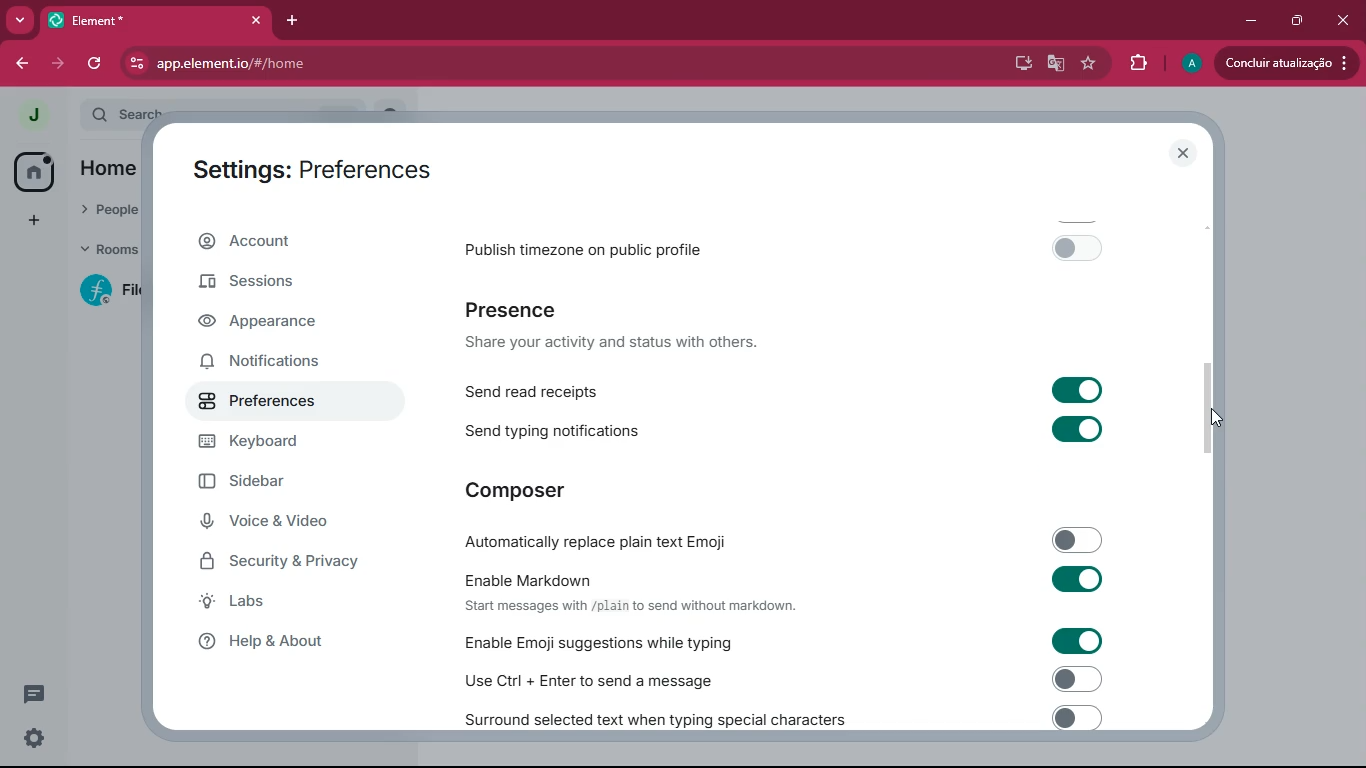 Image resolution: width=1366 pixels, height=768 pixels. I want to click on enable emoji, so click(776, 641).